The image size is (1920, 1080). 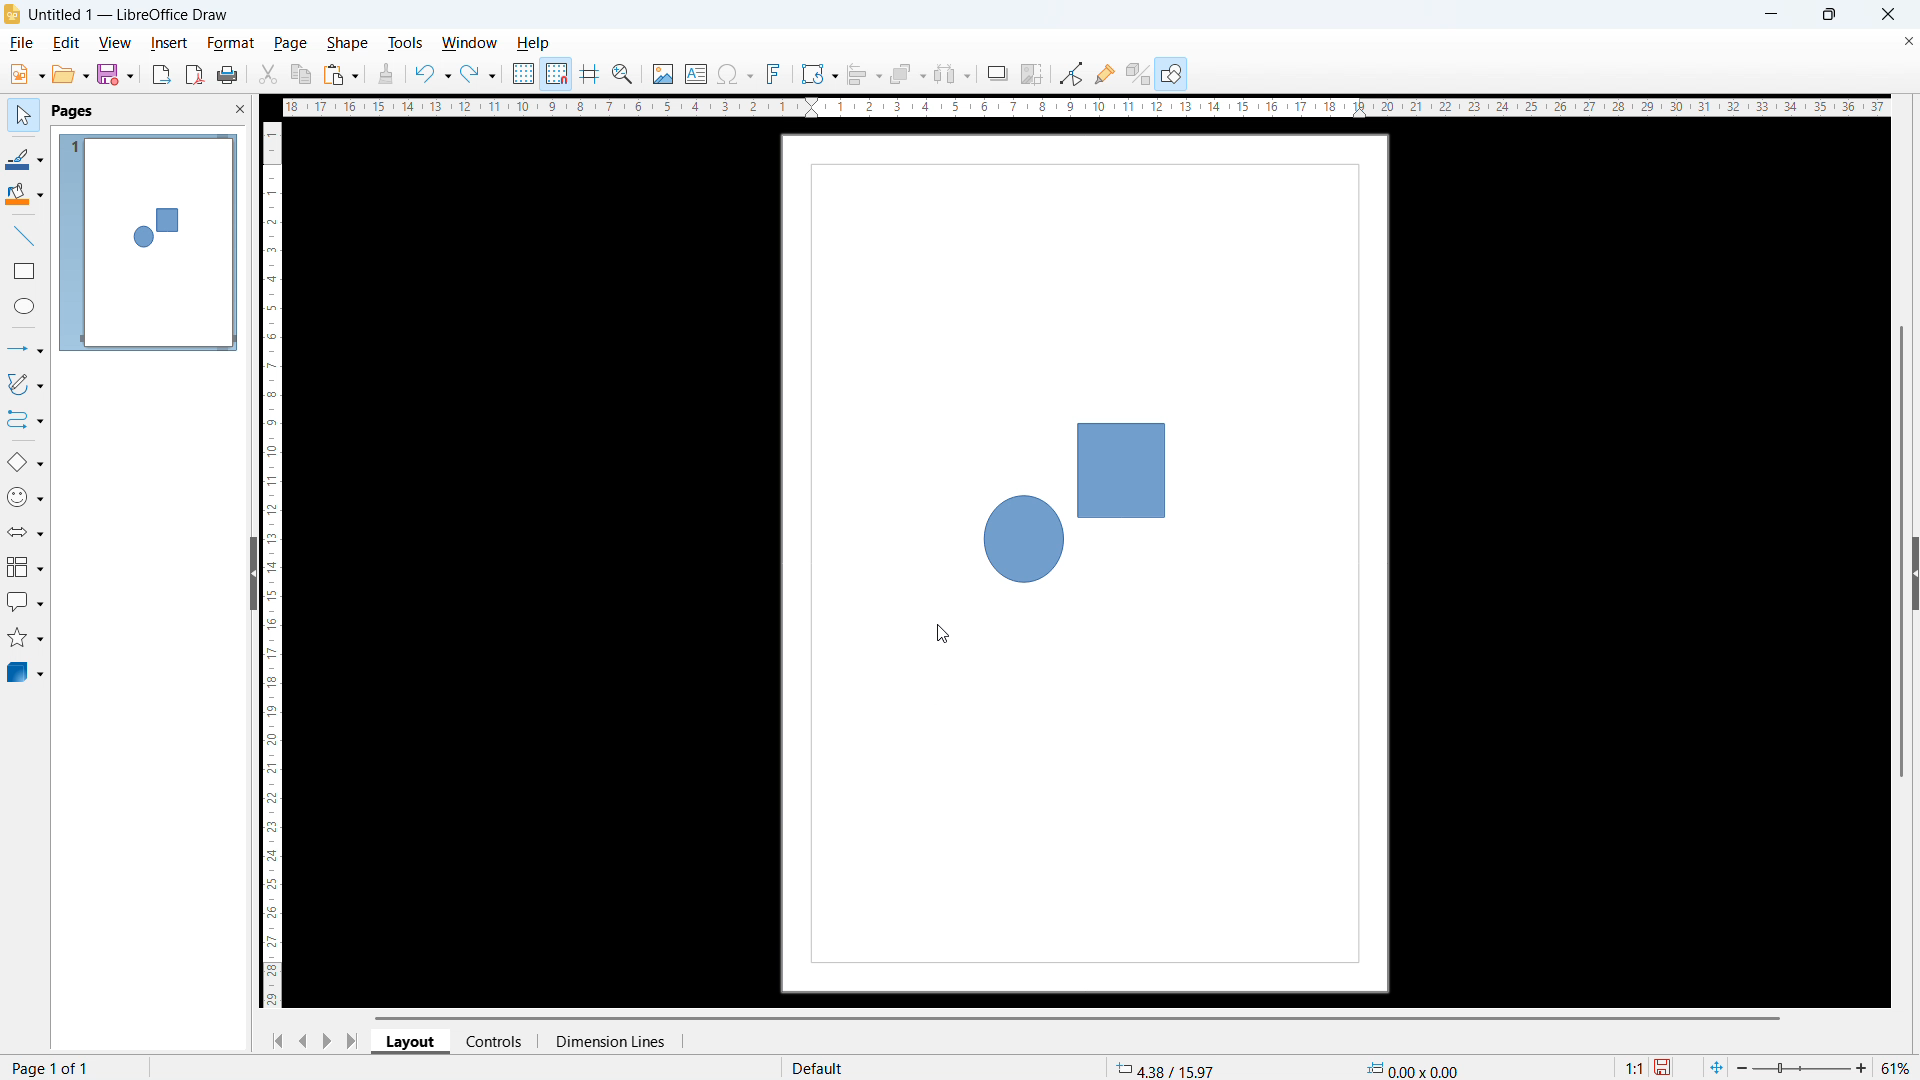 I want to click on pages, so click(x=74, y=110).